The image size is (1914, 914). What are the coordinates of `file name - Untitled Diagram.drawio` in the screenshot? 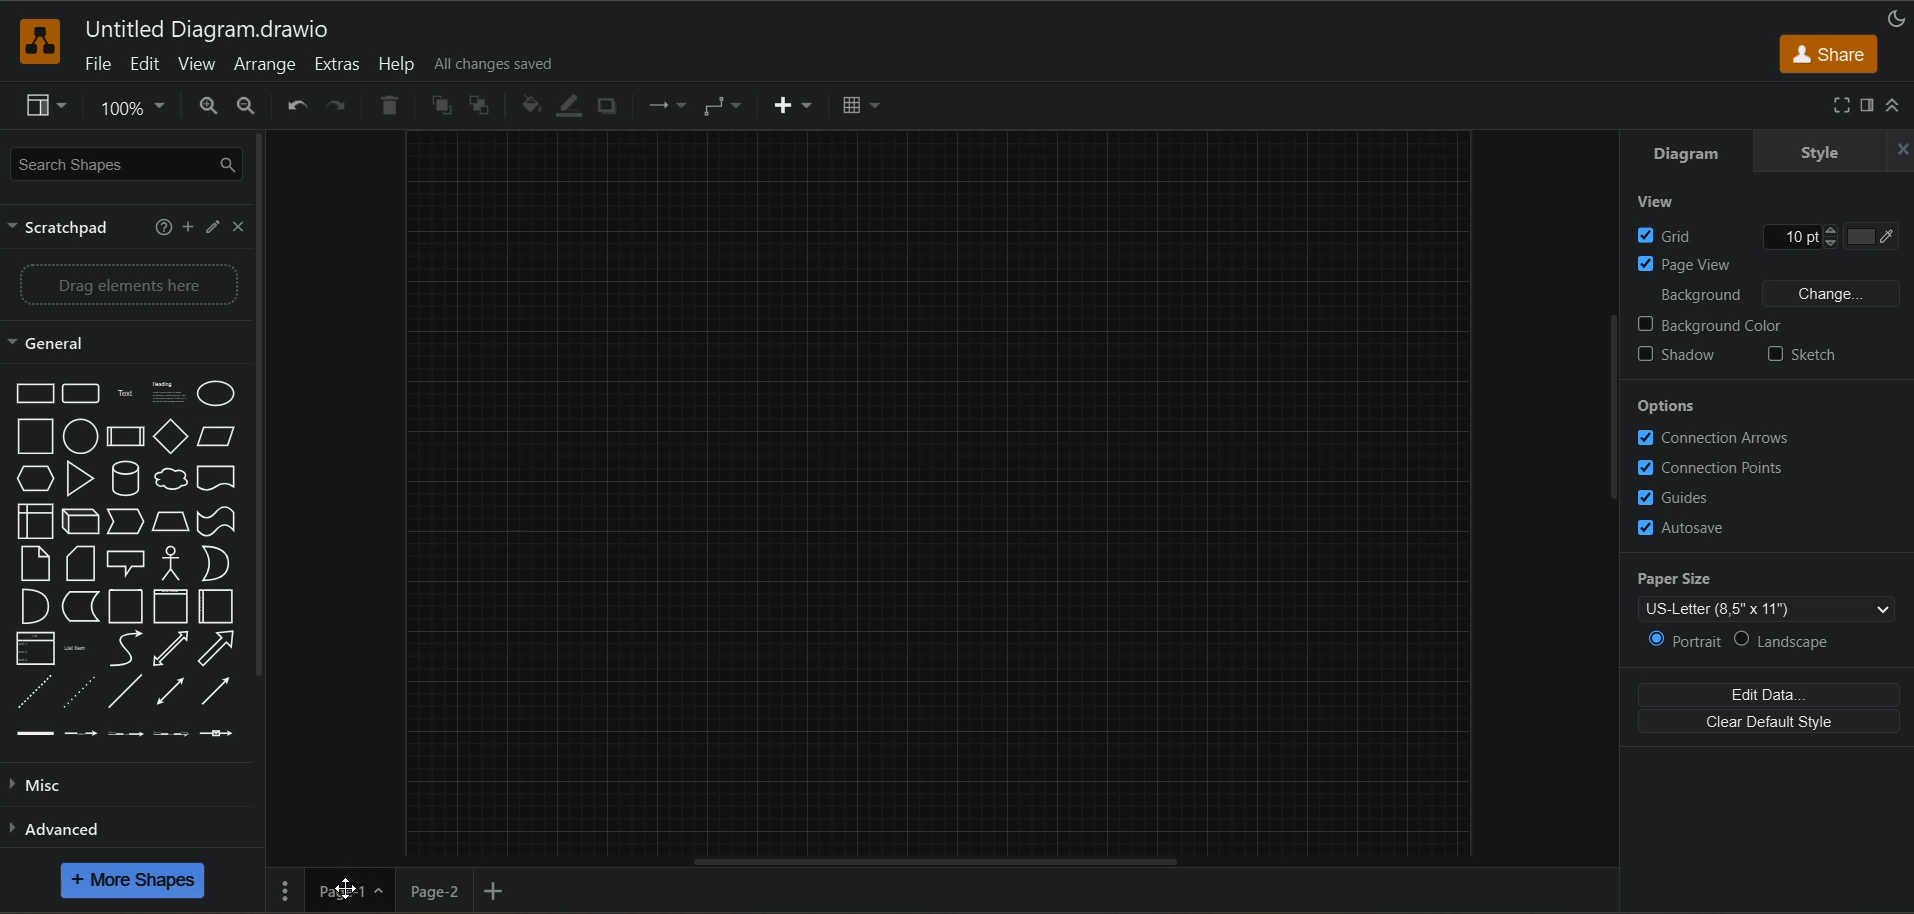 It's located at (280, 27).